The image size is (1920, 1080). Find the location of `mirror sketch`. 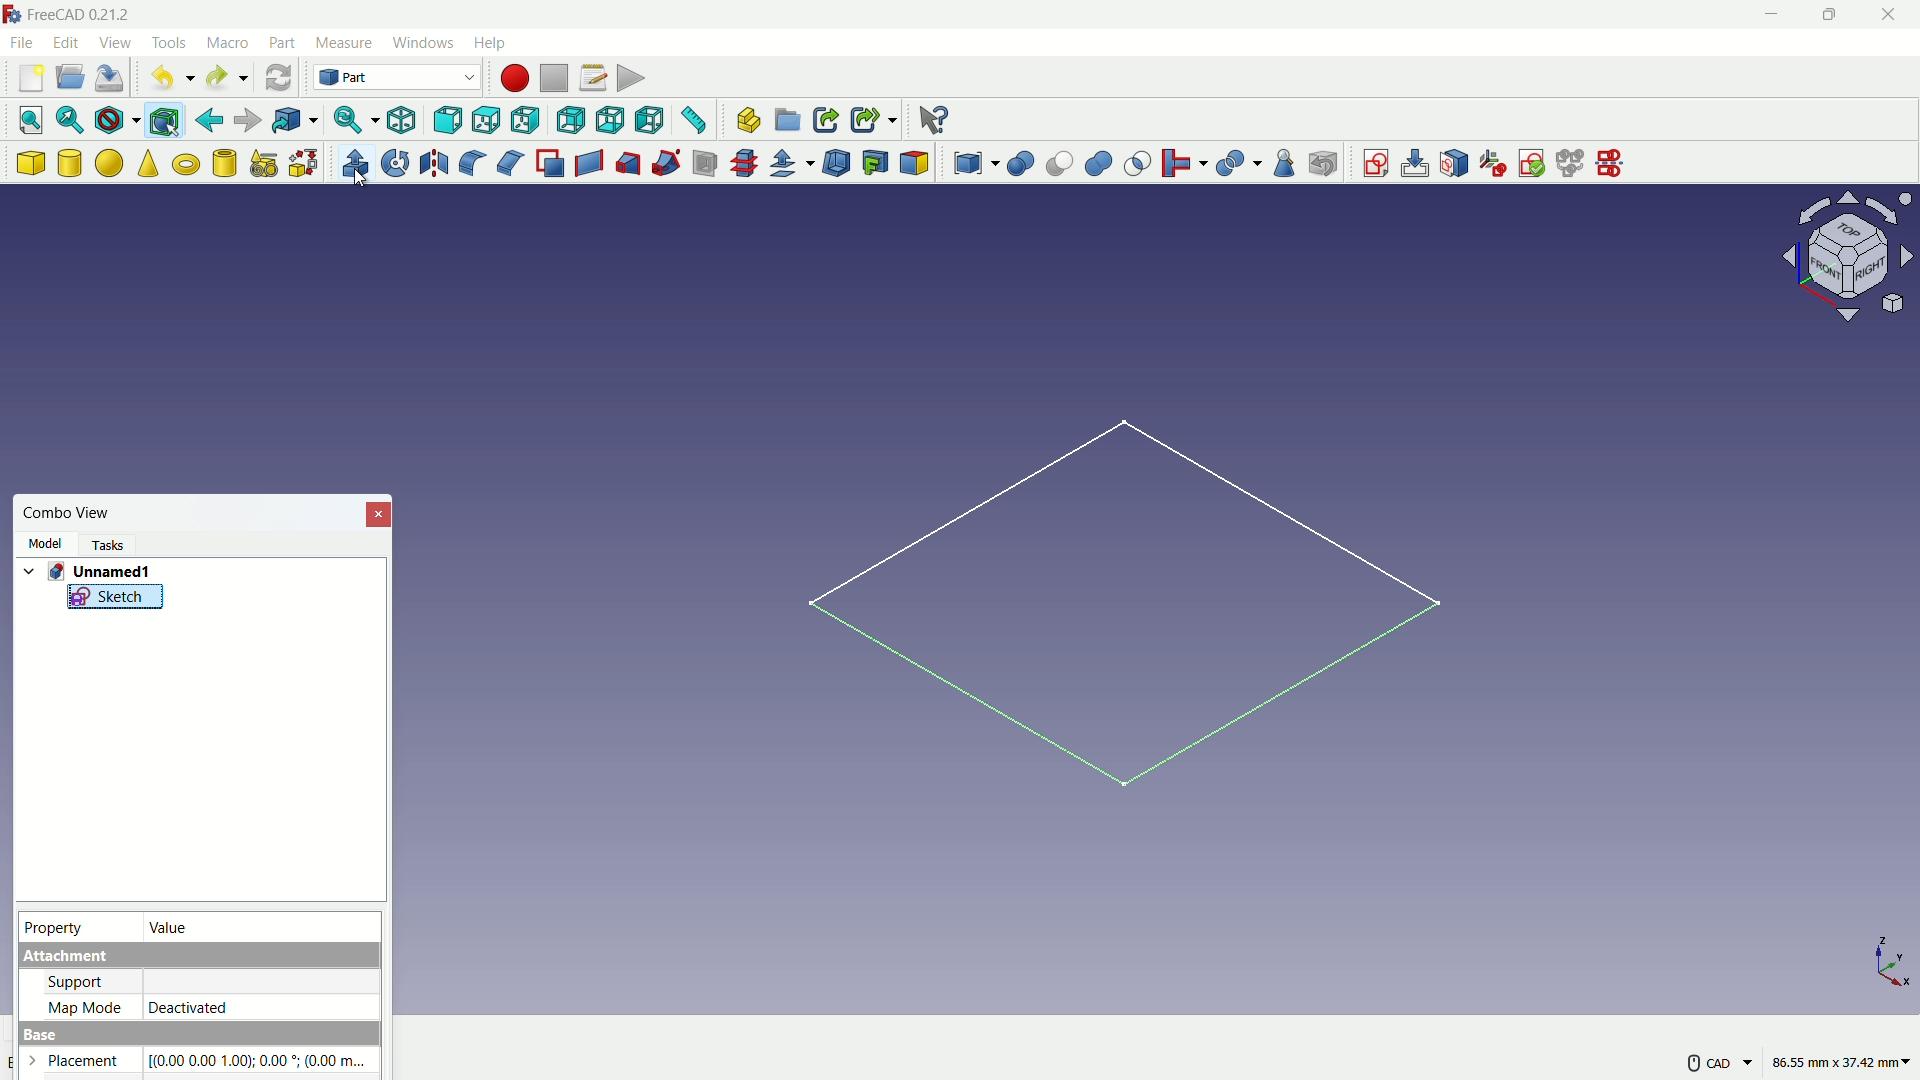

mirror sketch is located at coordinates (1617, 162).